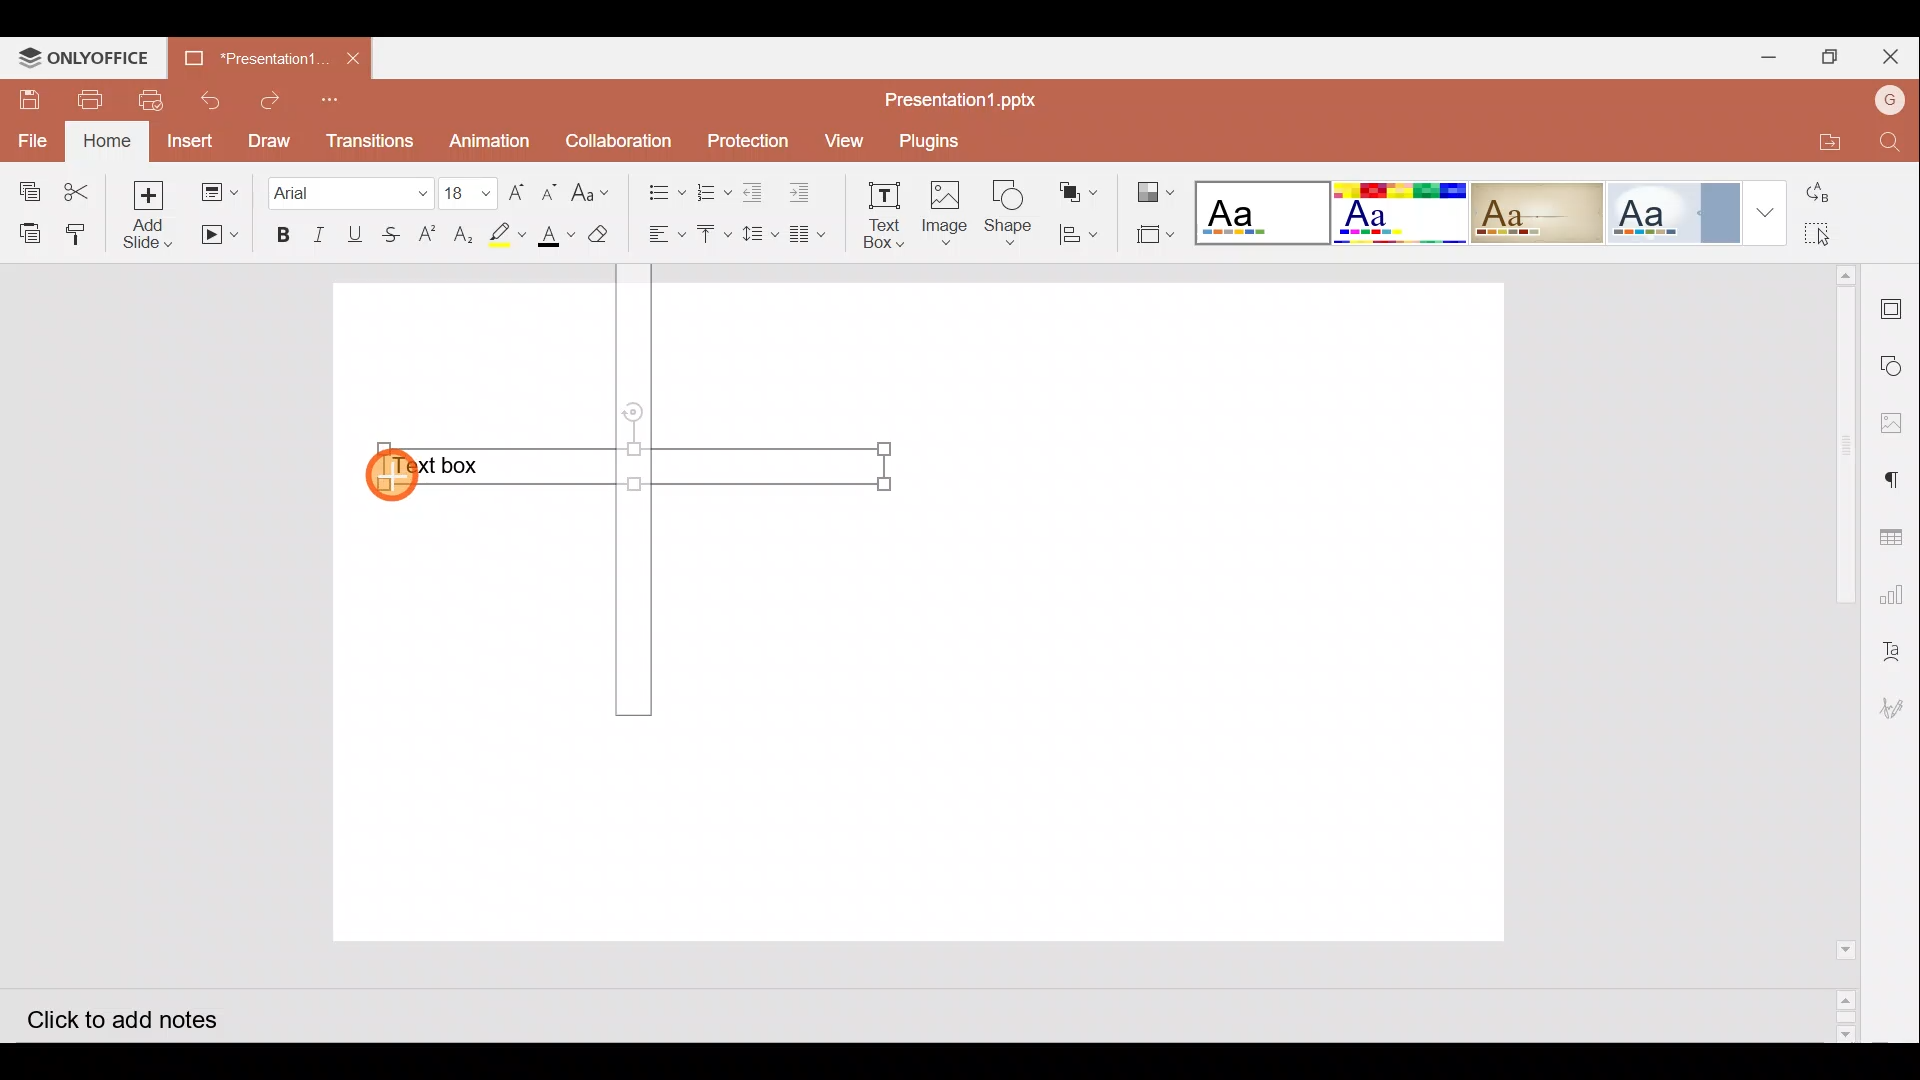  Describe the element at coordinates (1840, 195) in the screenshot. I see `Replace` at that location.